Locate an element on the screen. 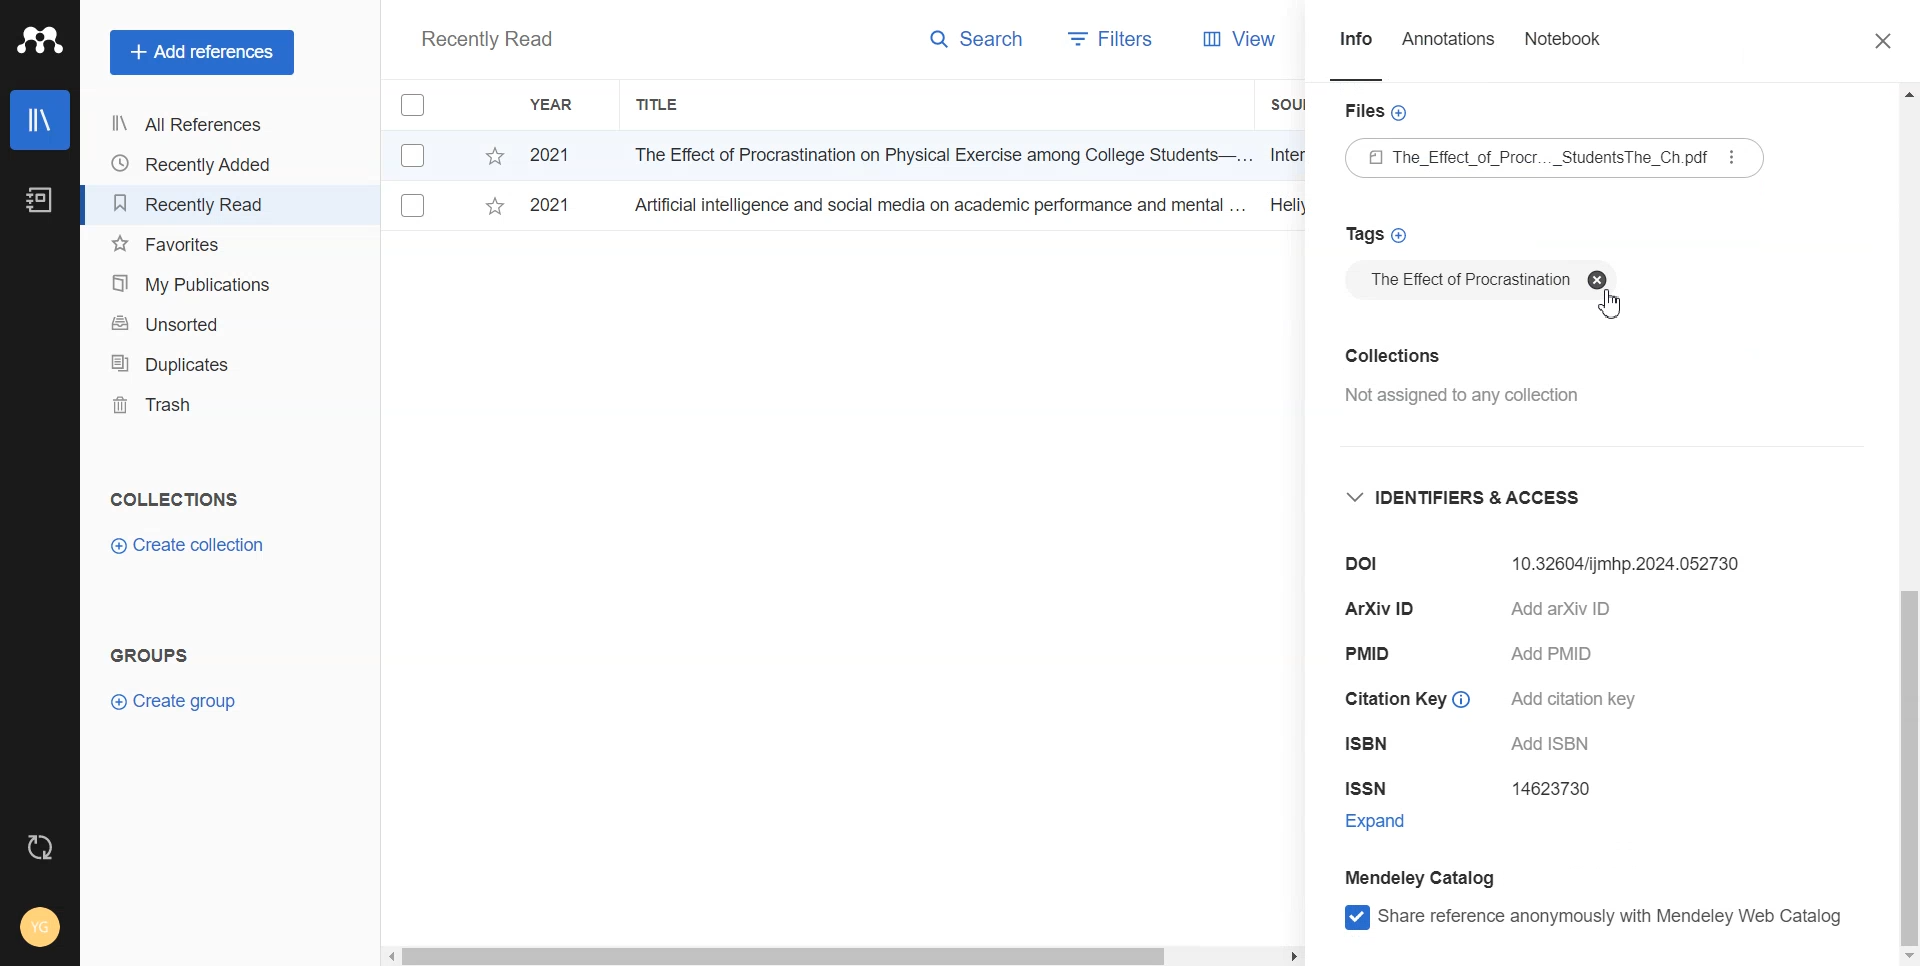 The height and width of the screenshot is (966, 1920). My Publications is located at coordinates (196, 284).